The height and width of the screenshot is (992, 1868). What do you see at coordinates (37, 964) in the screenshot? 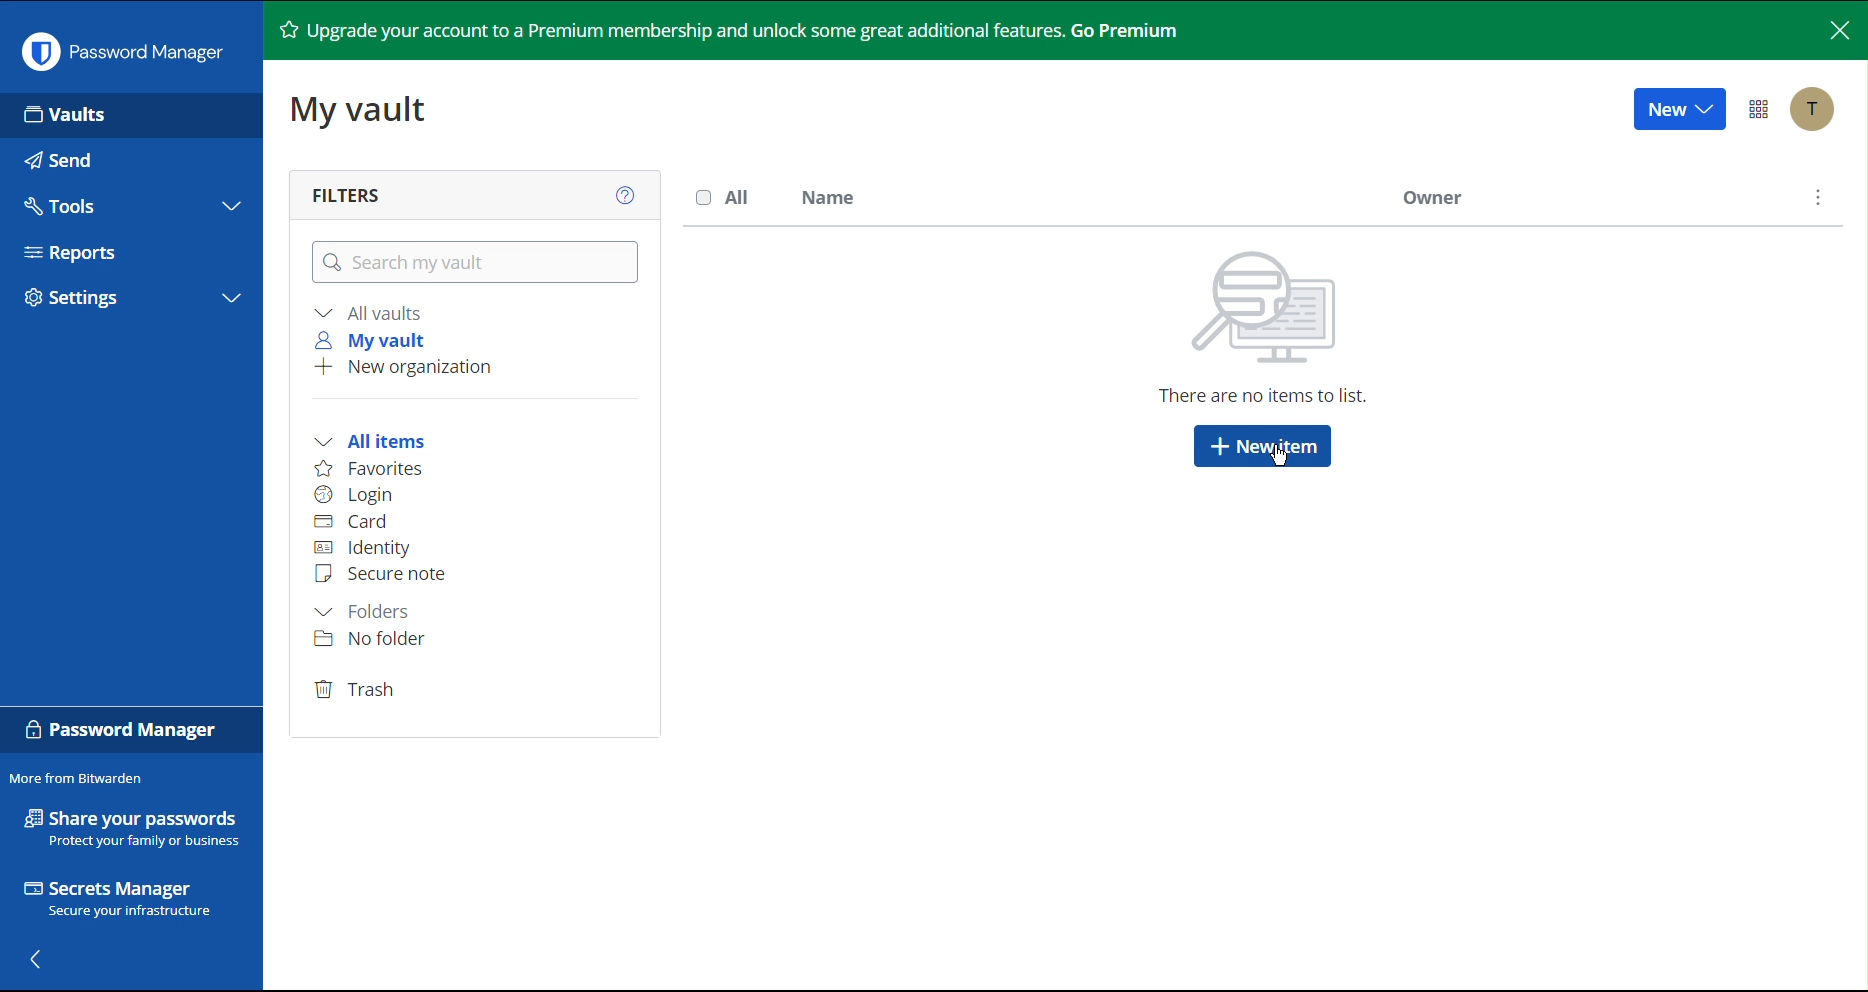
I see `Back` at bounding box center [37, 964].